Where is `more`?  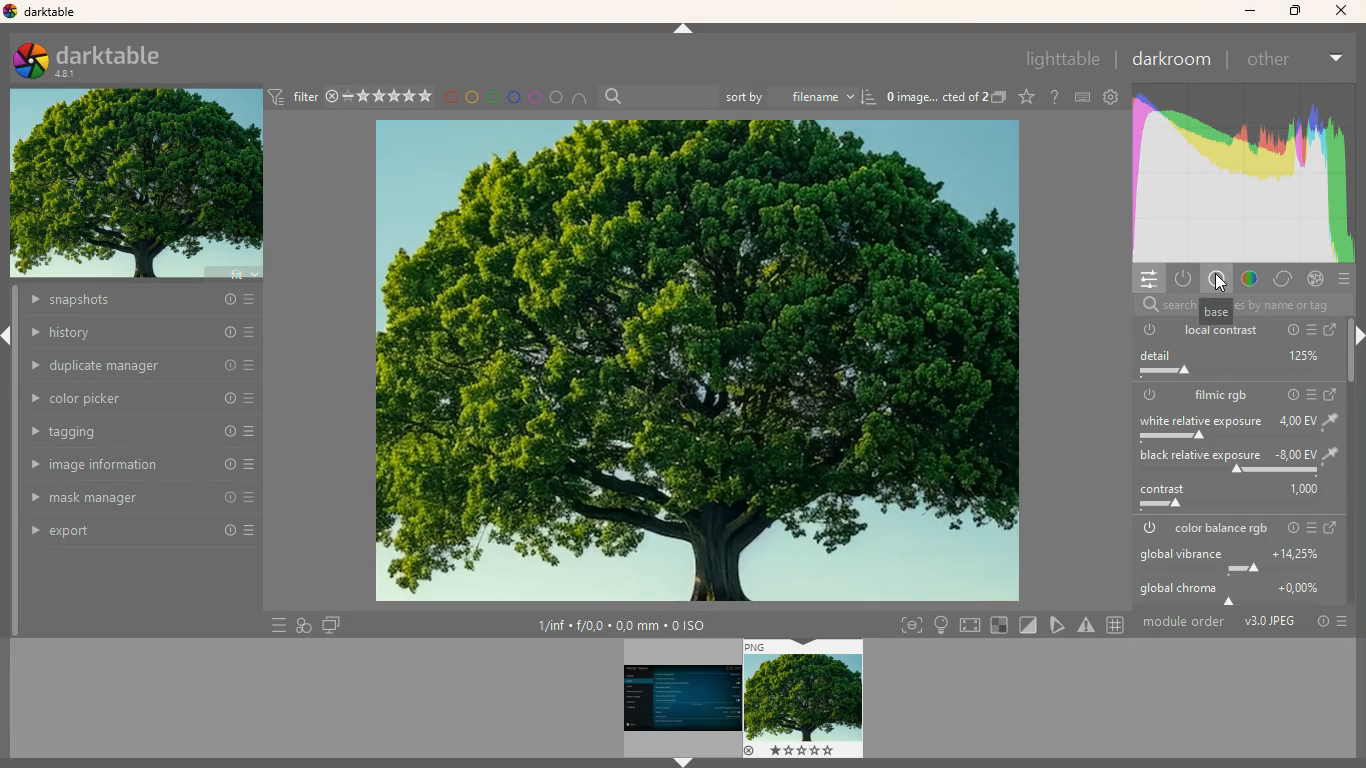
more is located at coordinates (1311, 328).